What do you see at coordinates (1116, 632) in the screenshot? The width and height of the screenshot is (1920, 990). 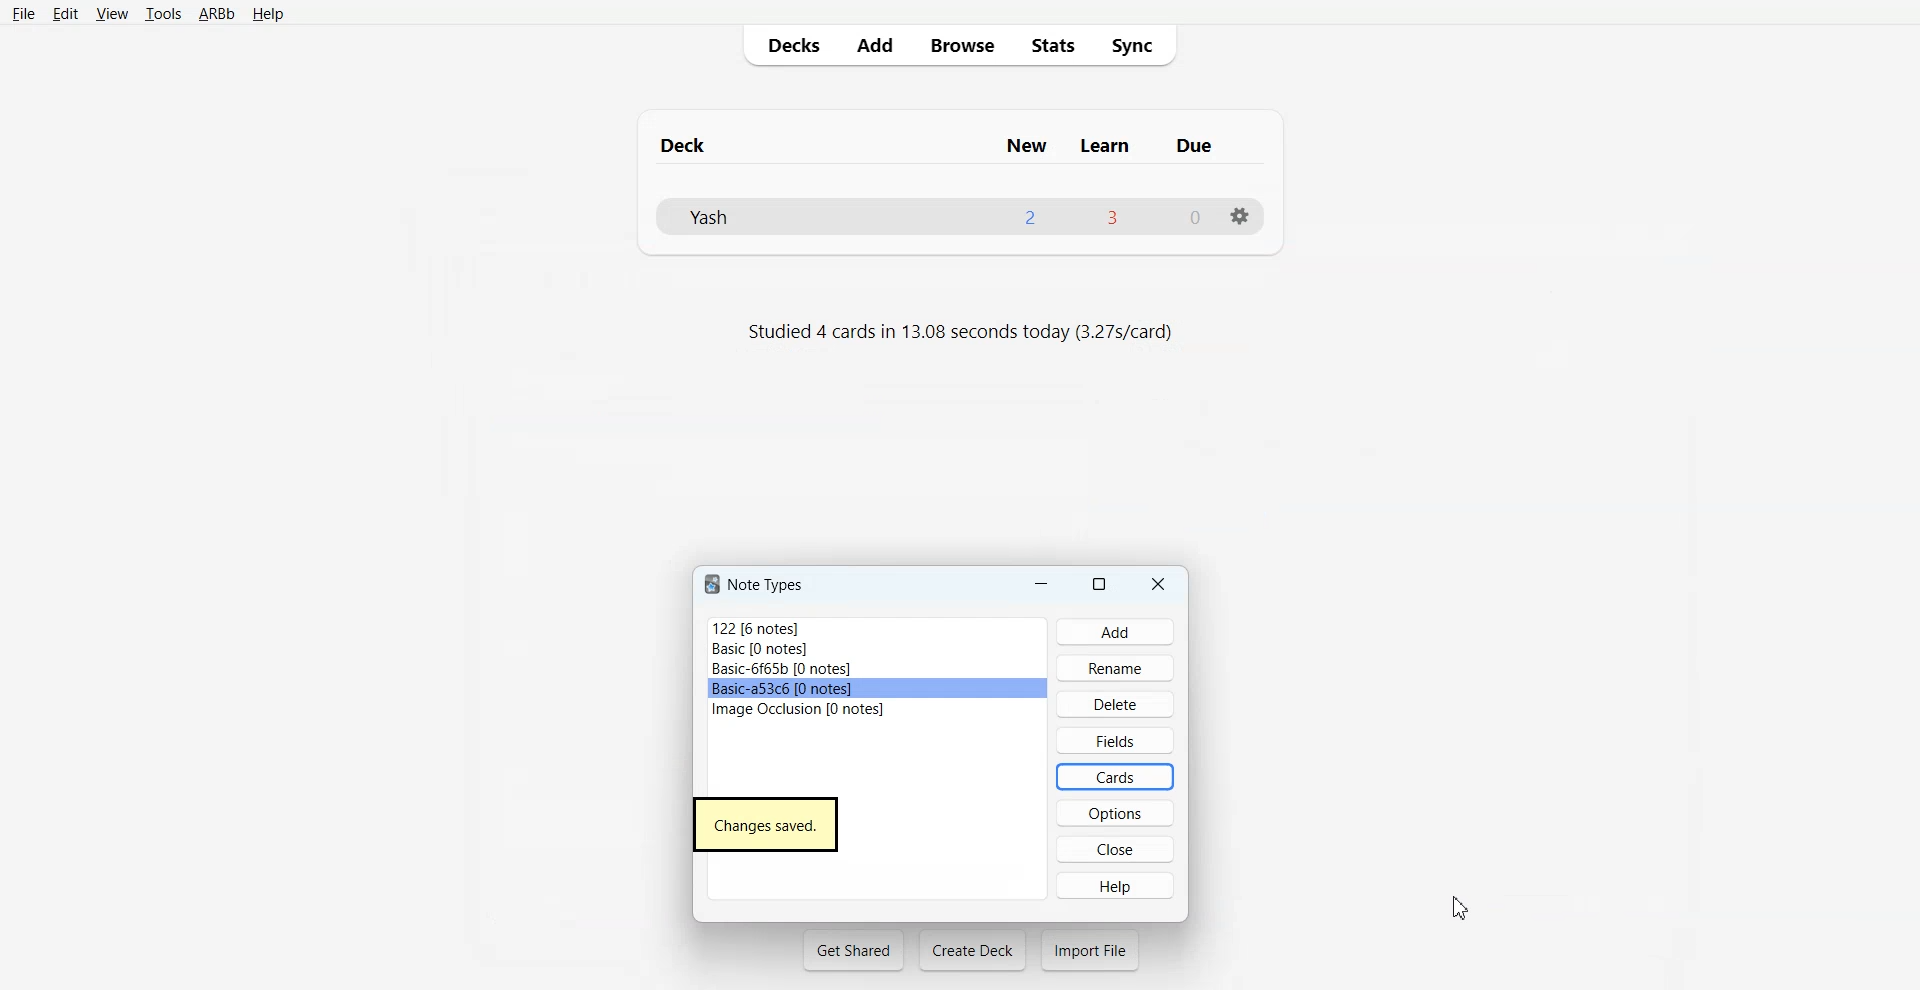 I see `Add` at bounding box center [1116, 632].